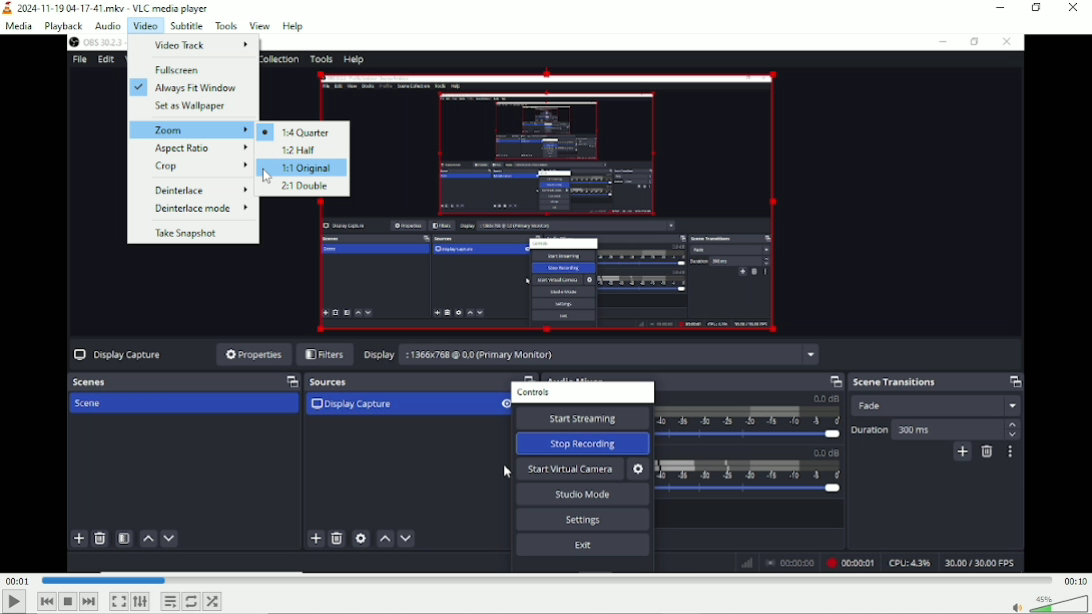 Image resolution: width=1092 pixels, height=614 pixels. I want to click on Deinterlace, so click(200, 191).